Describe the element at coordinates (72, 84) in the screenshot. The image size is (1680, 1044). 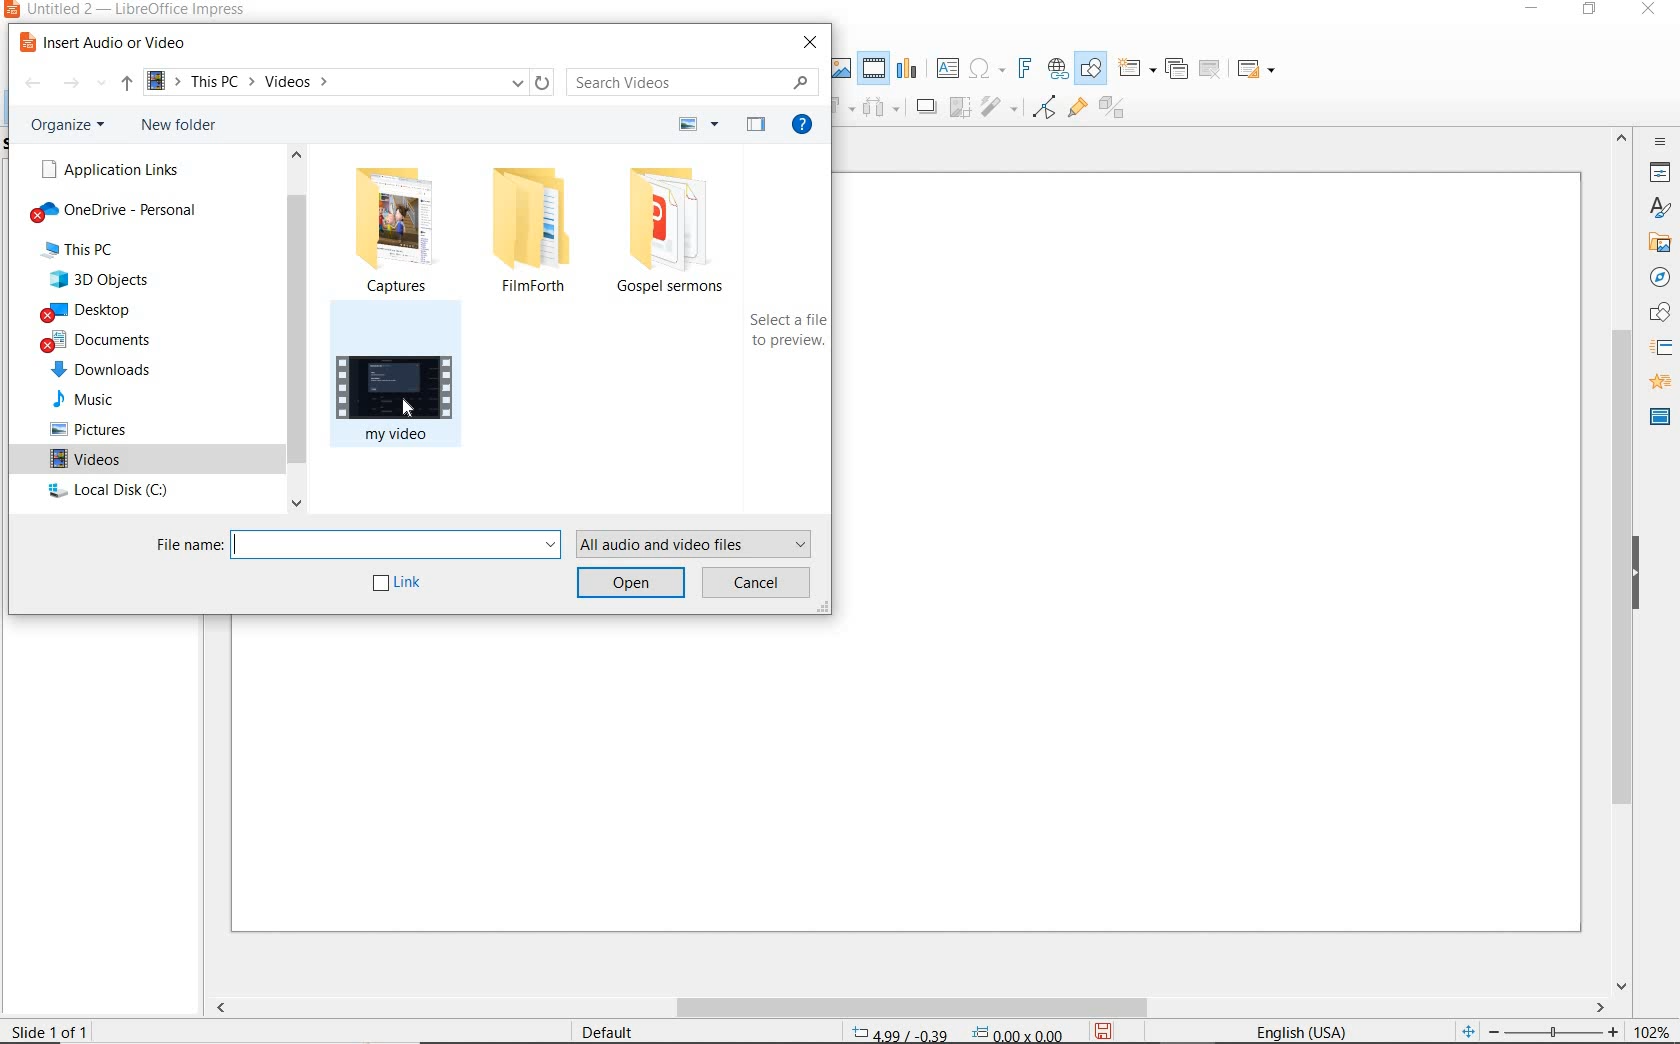
I see `FORWARD` at that location.